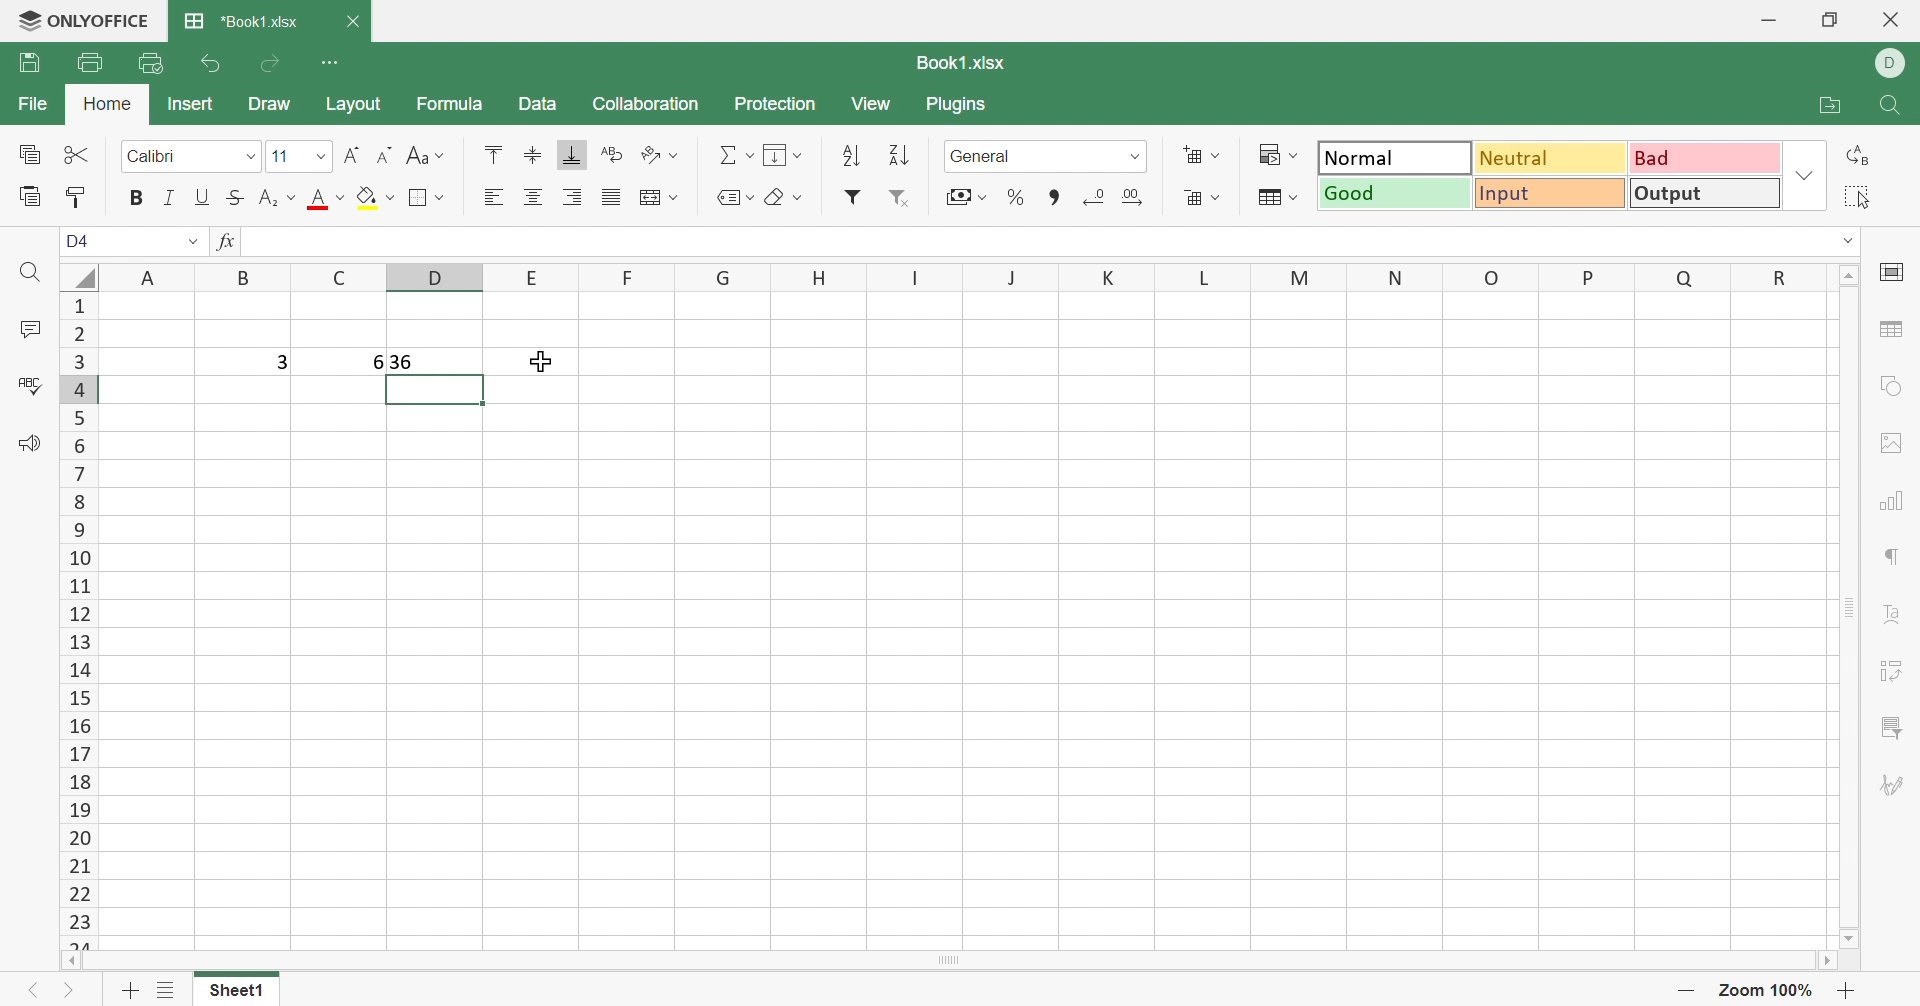 This screenshot has height=1006, width=1920. I want to click on Wrap text, so click(607, 155).